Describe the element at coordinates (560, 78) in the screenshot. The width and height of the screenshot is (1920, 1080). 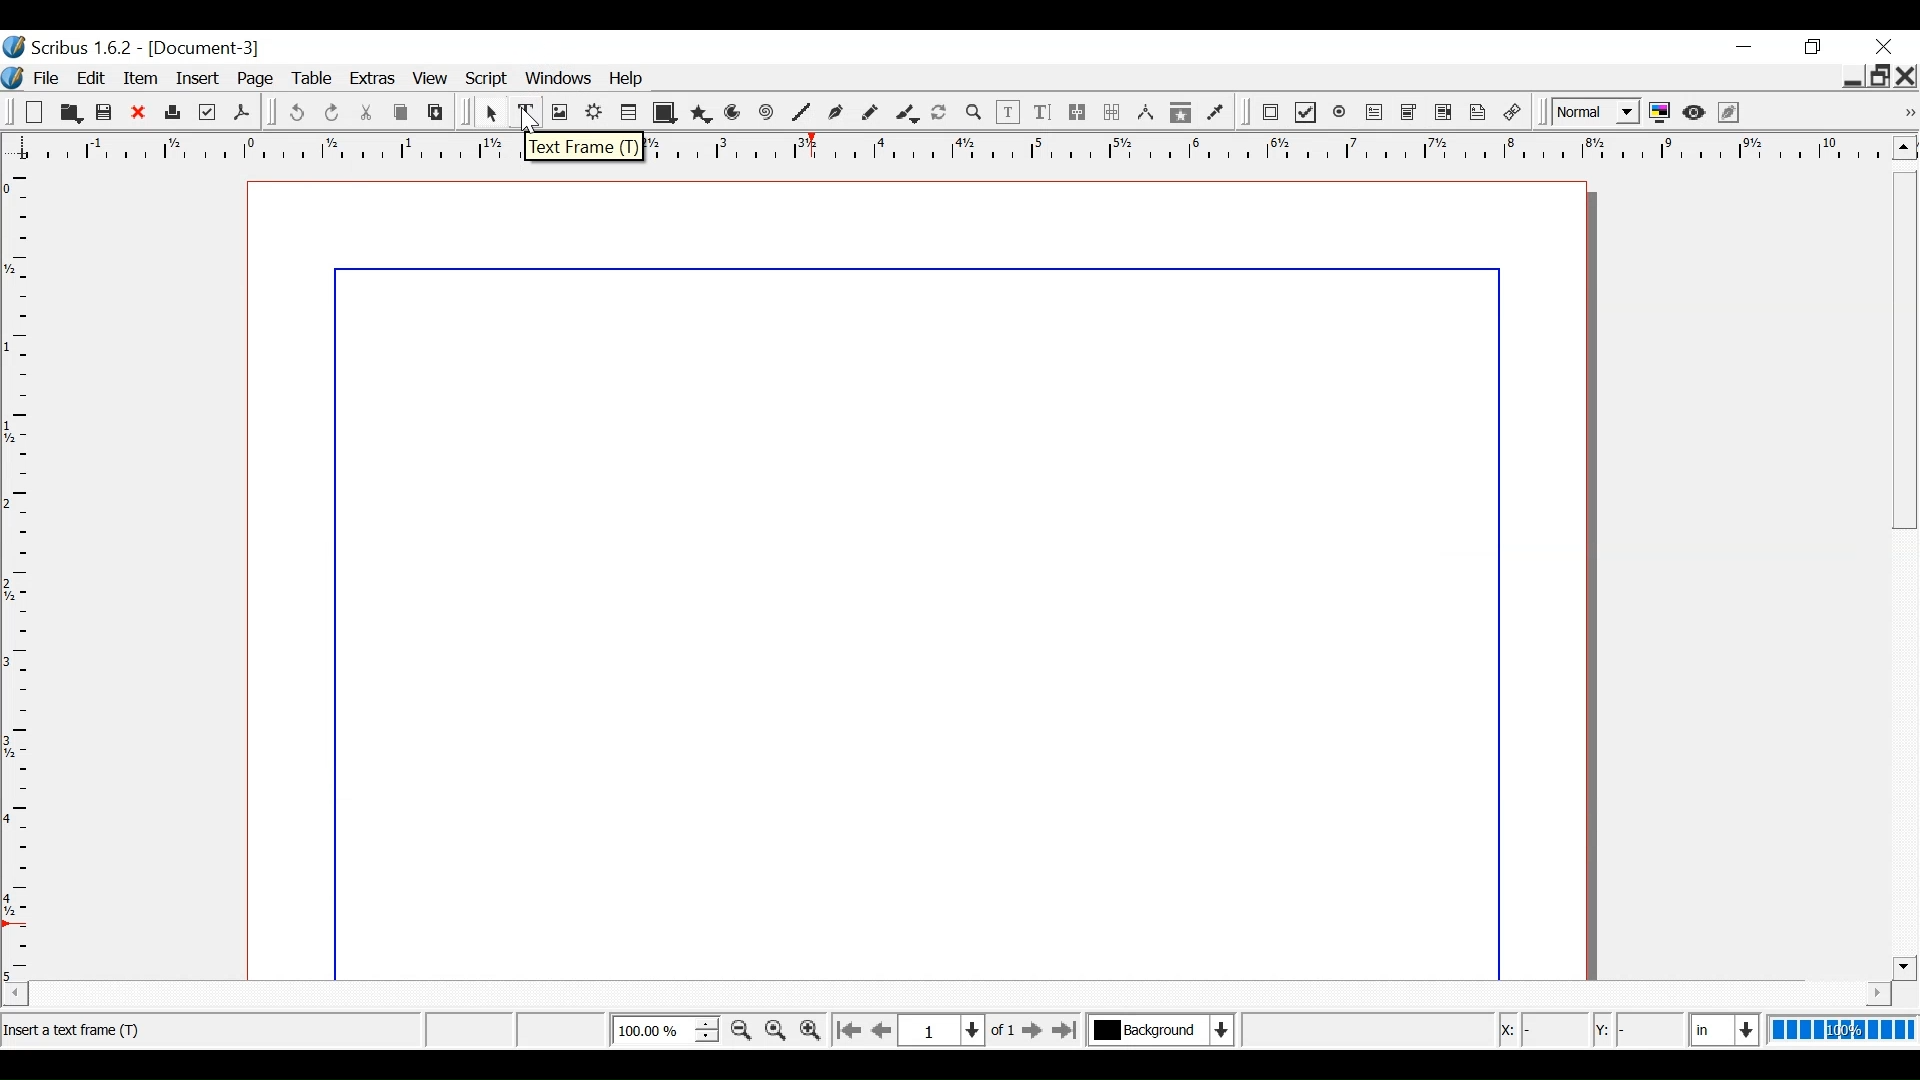
I see `Windows` at that location.